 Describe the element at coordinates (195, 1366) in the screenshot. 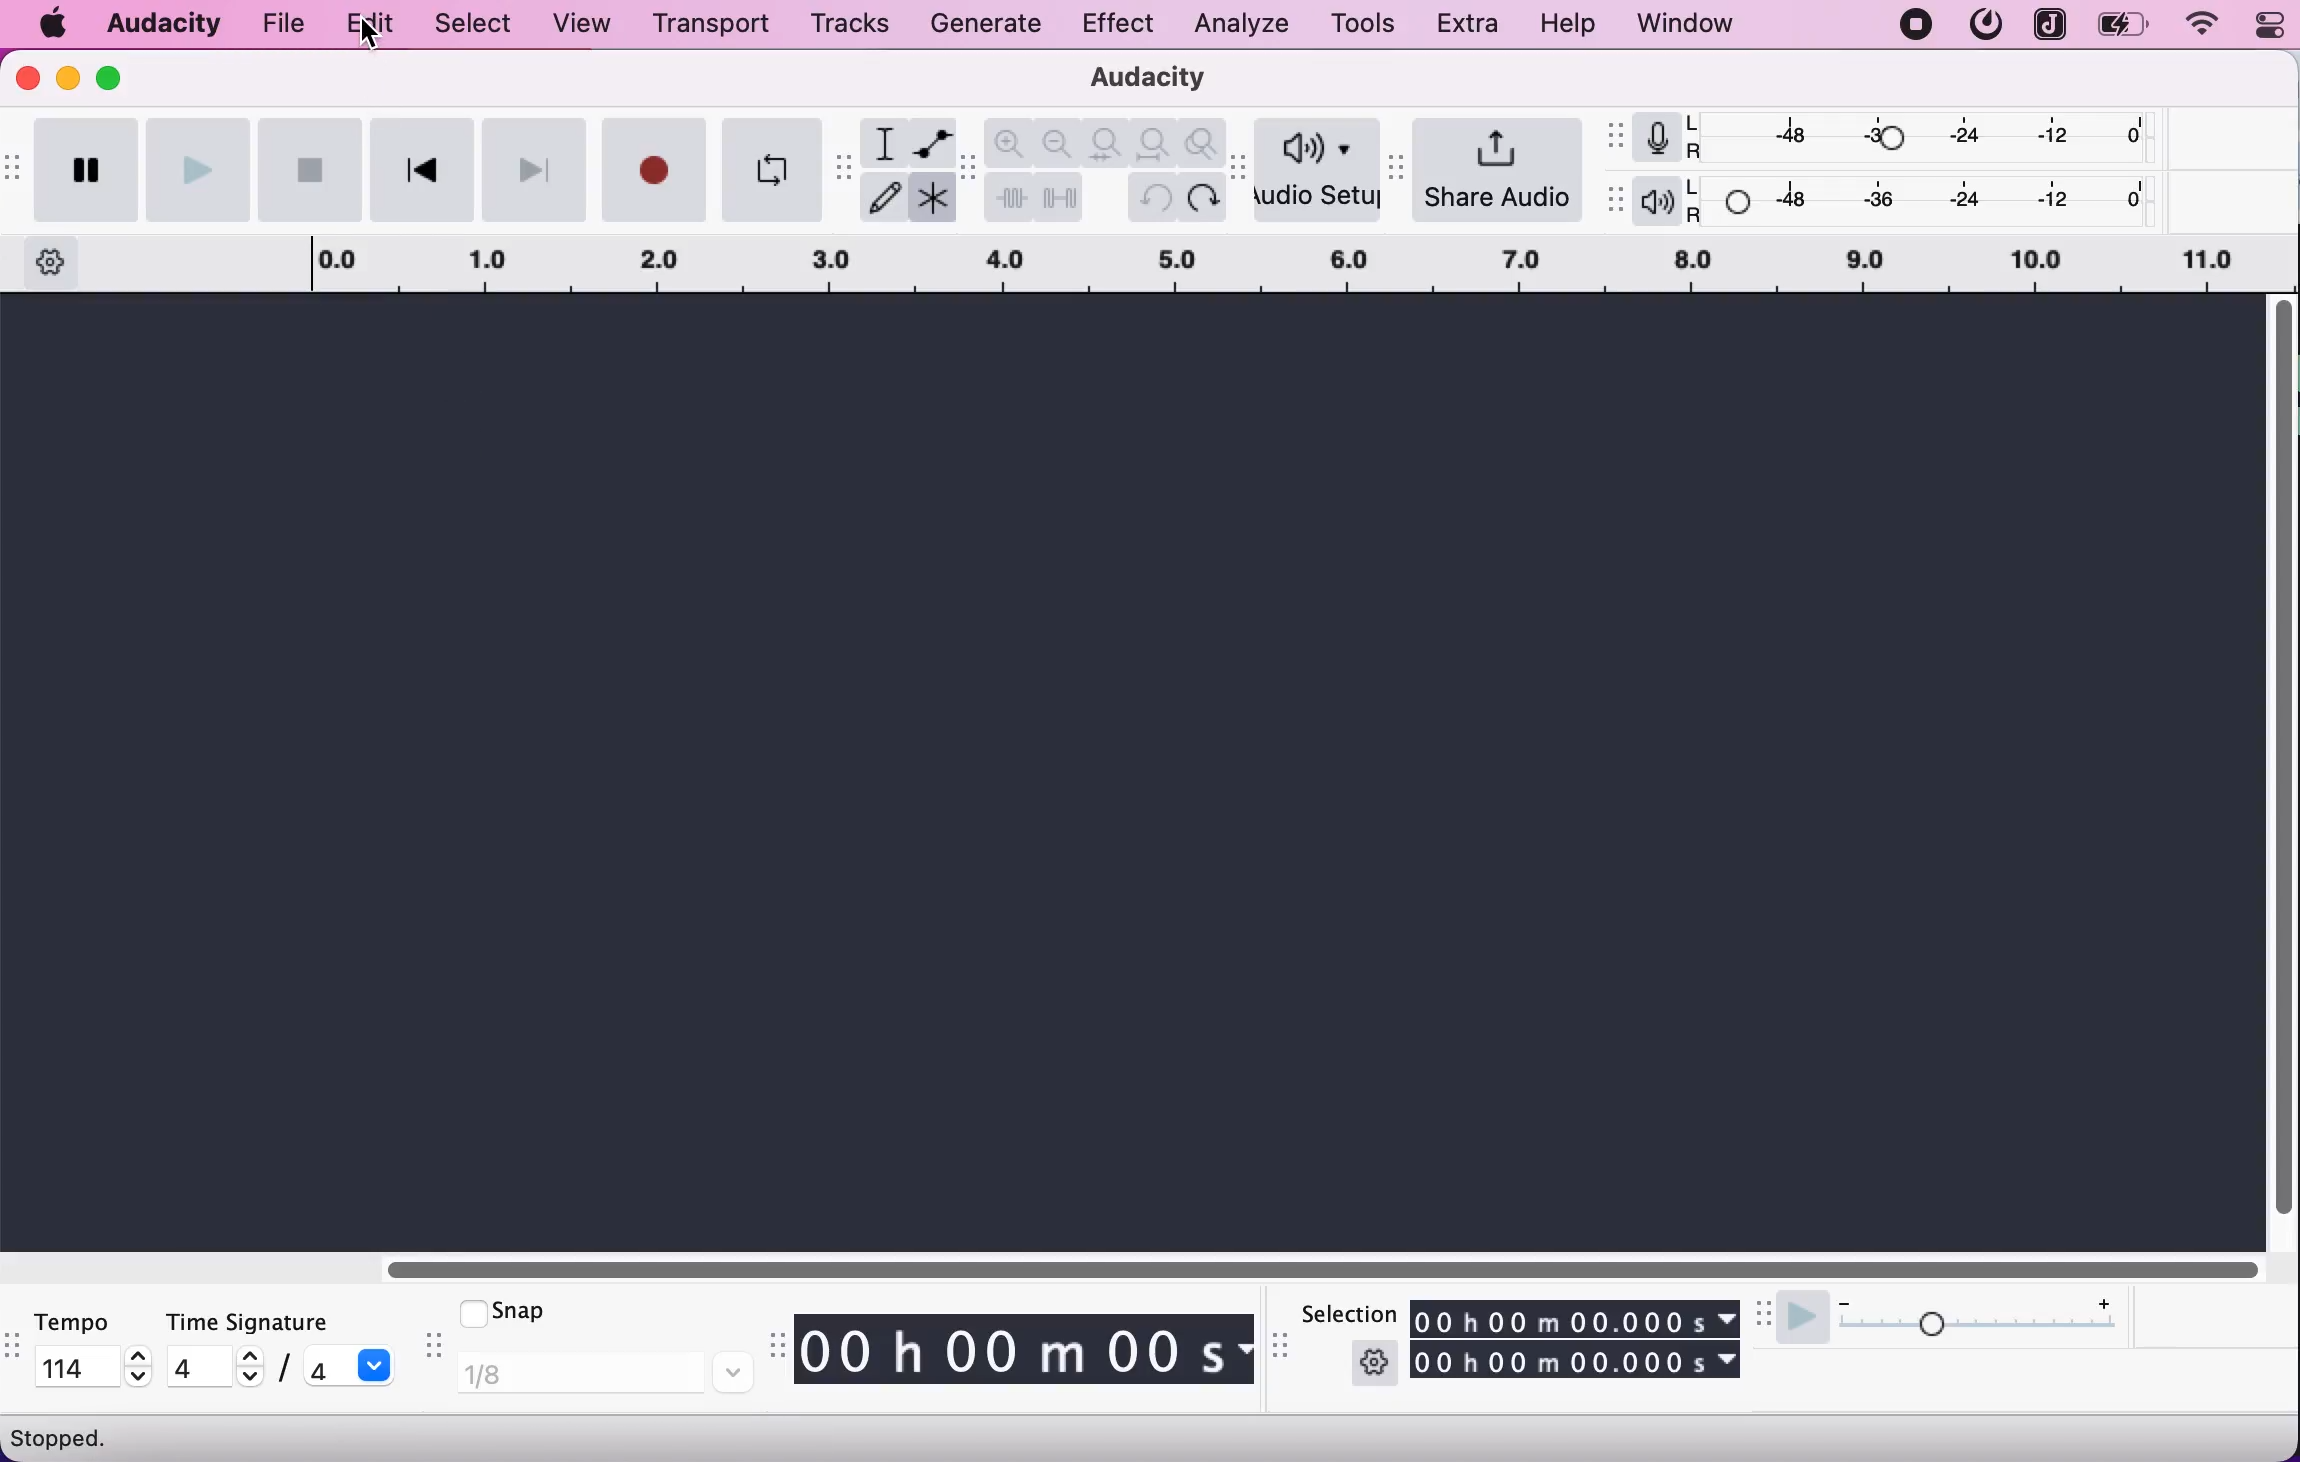

I see `4` at that location.